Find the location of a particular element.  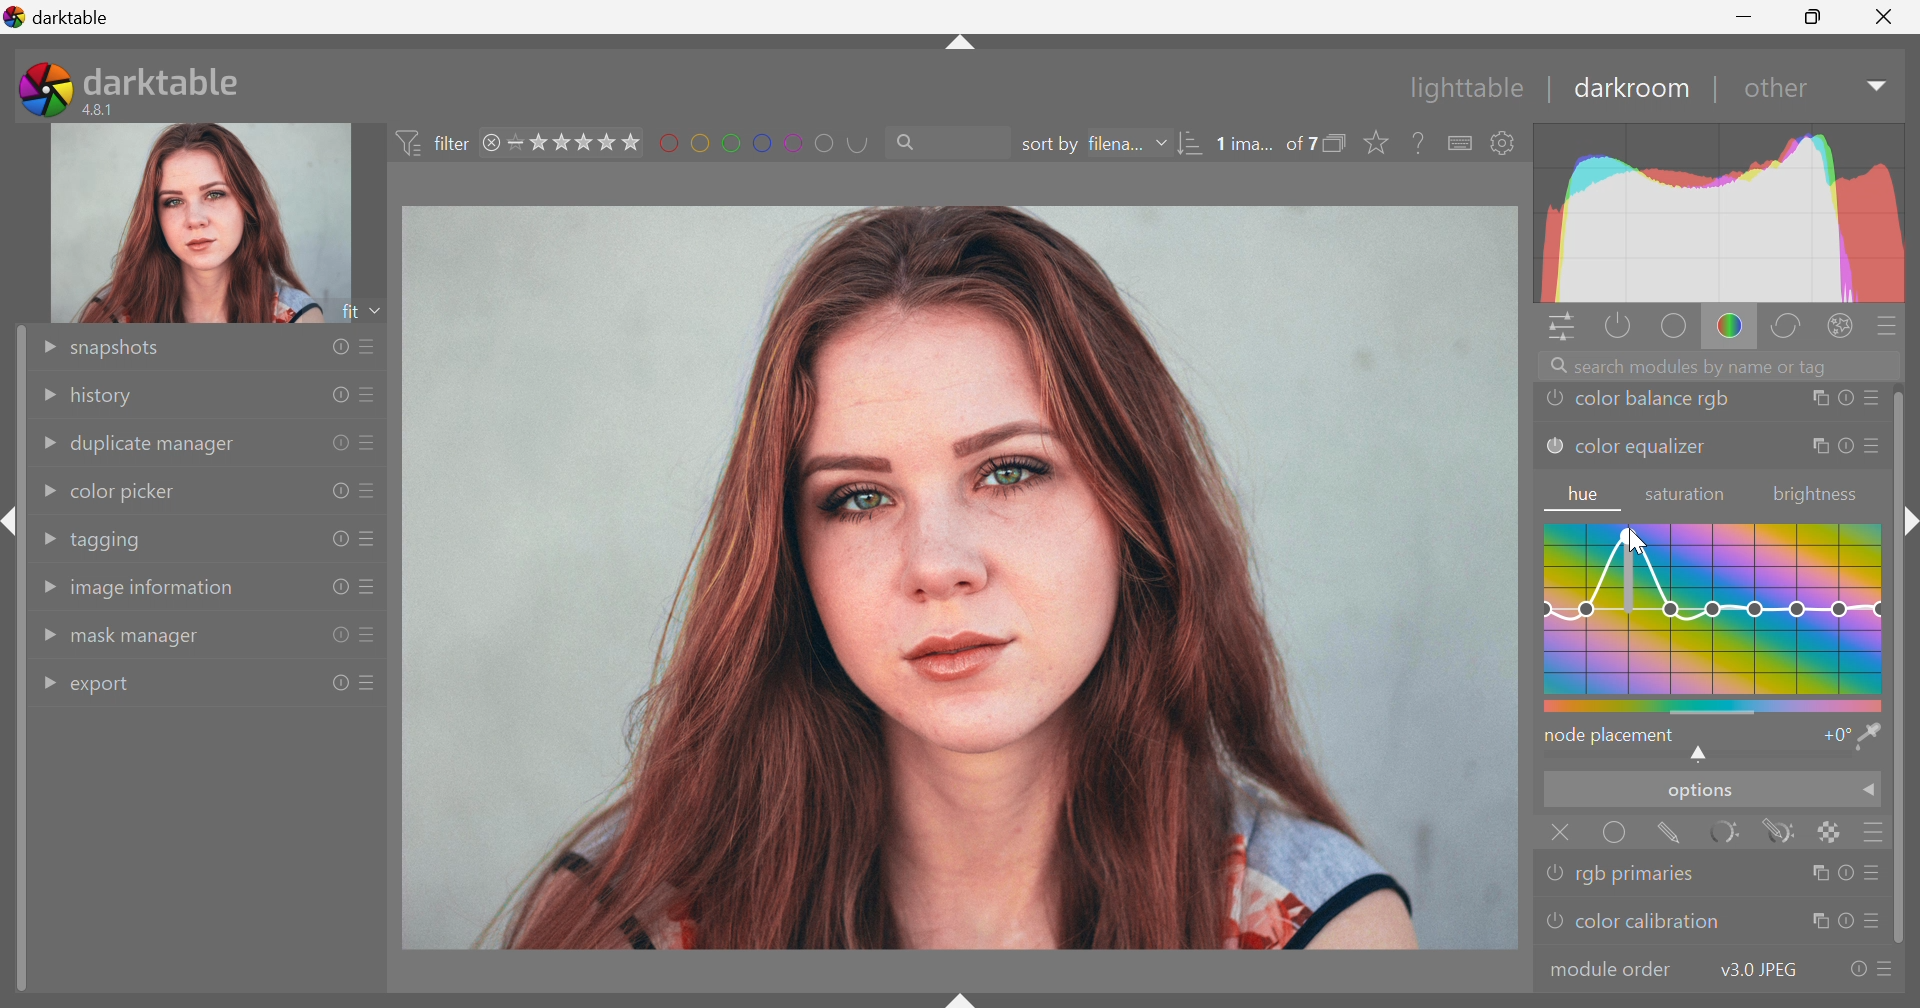

show global preference is located at coordinates (1503, 143).